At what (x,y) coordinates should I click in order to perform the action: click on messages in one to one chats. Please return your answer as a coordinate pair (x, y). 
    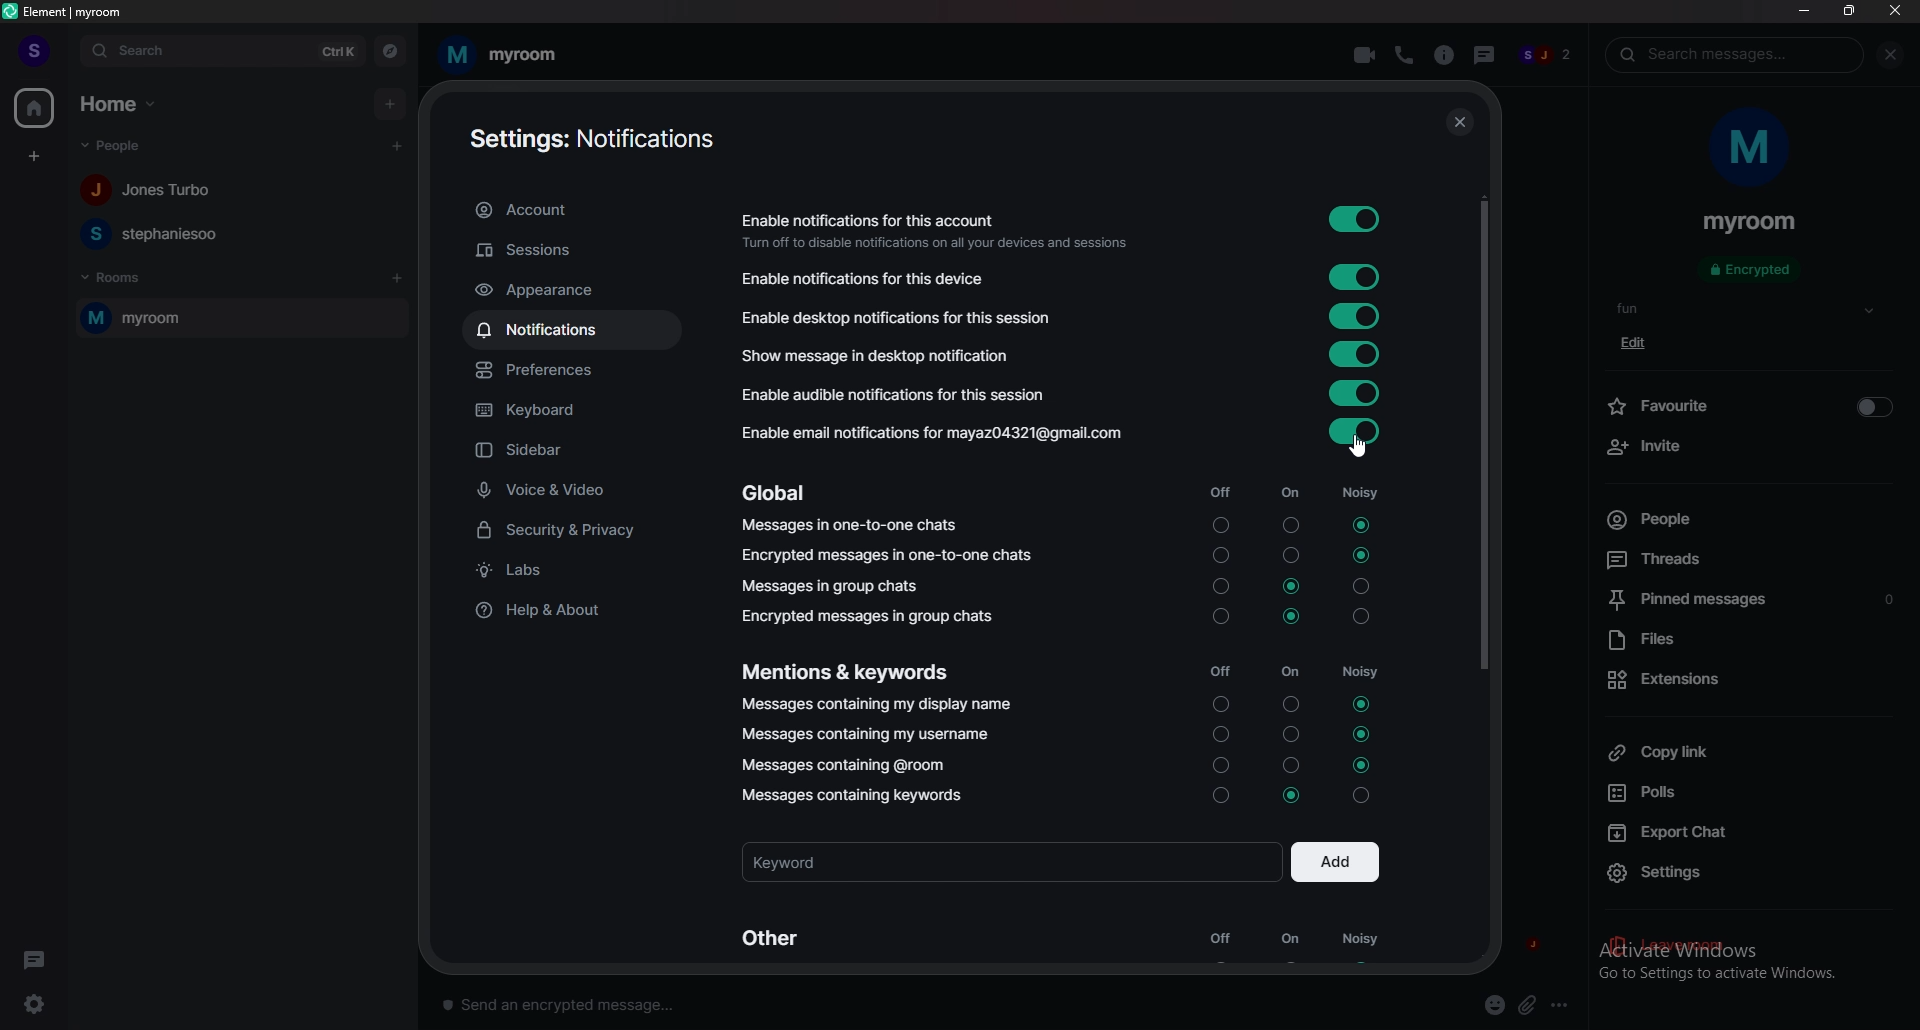
    Looking at the image, I should click on (851, 523).